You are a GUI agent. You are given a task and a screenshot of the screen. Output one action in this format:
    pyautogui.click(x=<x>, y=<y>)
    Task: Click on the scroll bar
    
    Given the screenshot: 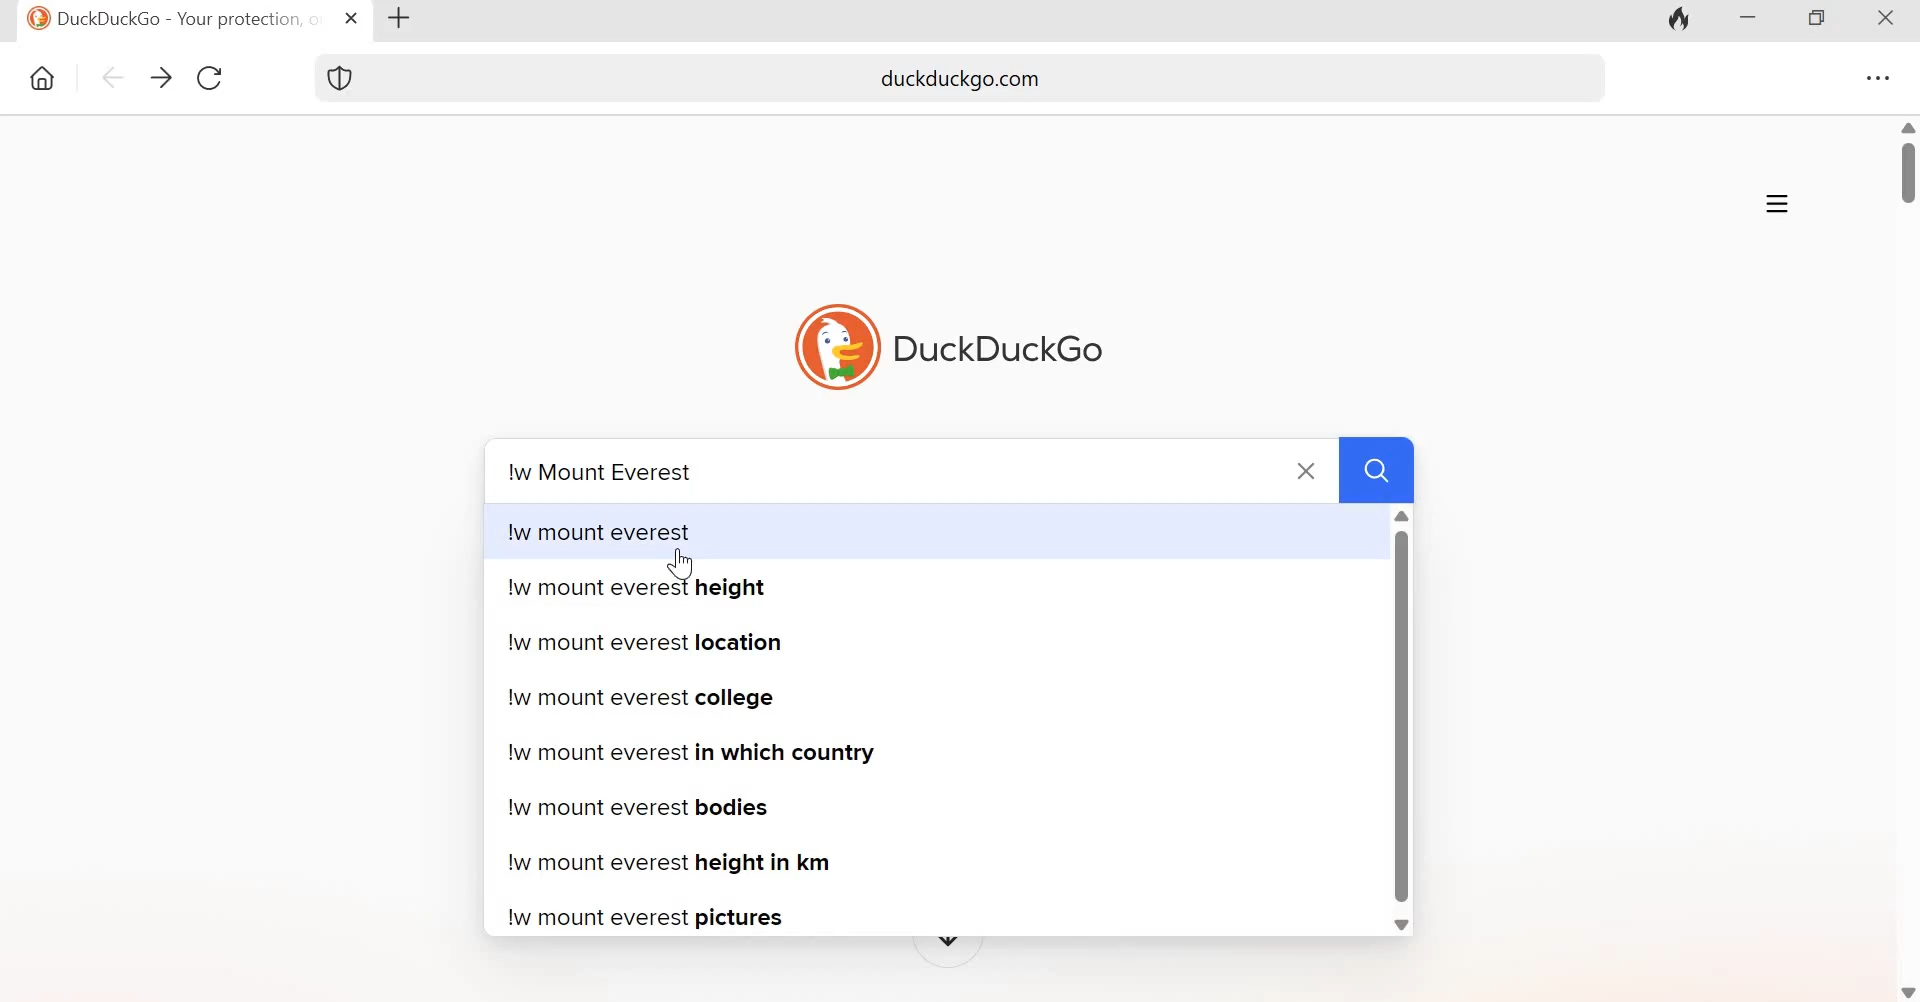 What is the action you would take?
    pyautogui.click(x=1396, y=725)
    